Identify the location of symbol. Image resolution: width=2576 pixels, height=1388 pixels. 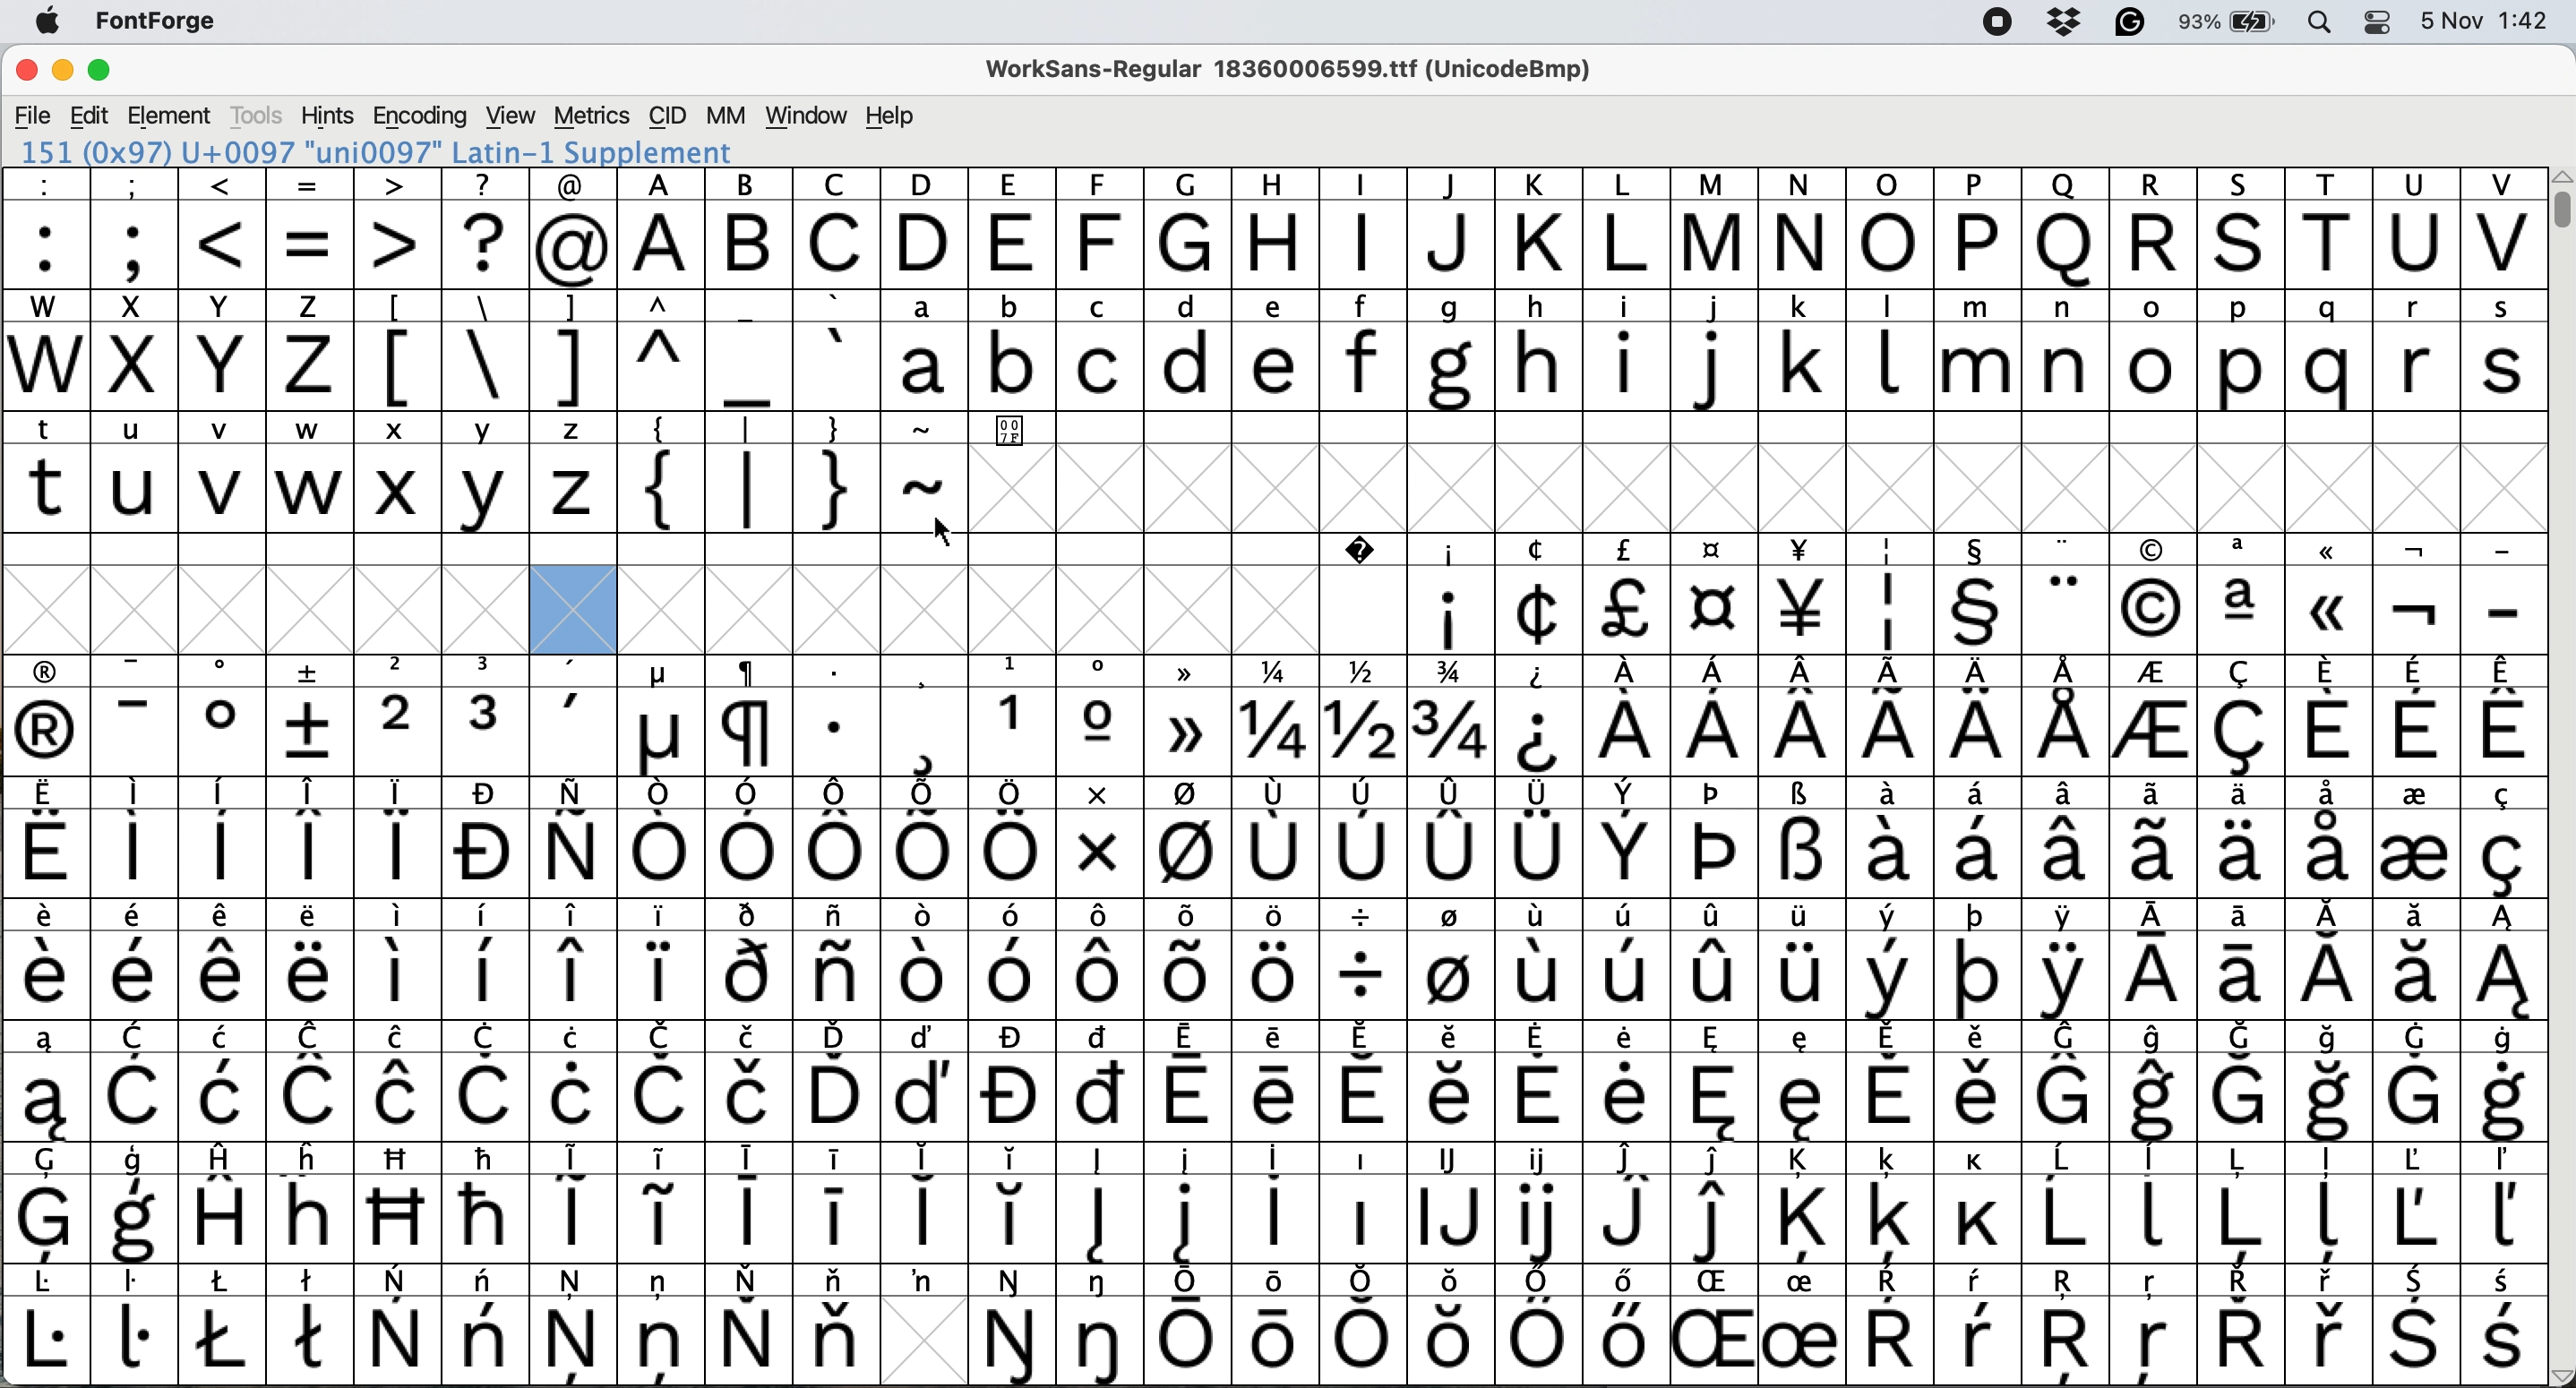
(1980, 837).